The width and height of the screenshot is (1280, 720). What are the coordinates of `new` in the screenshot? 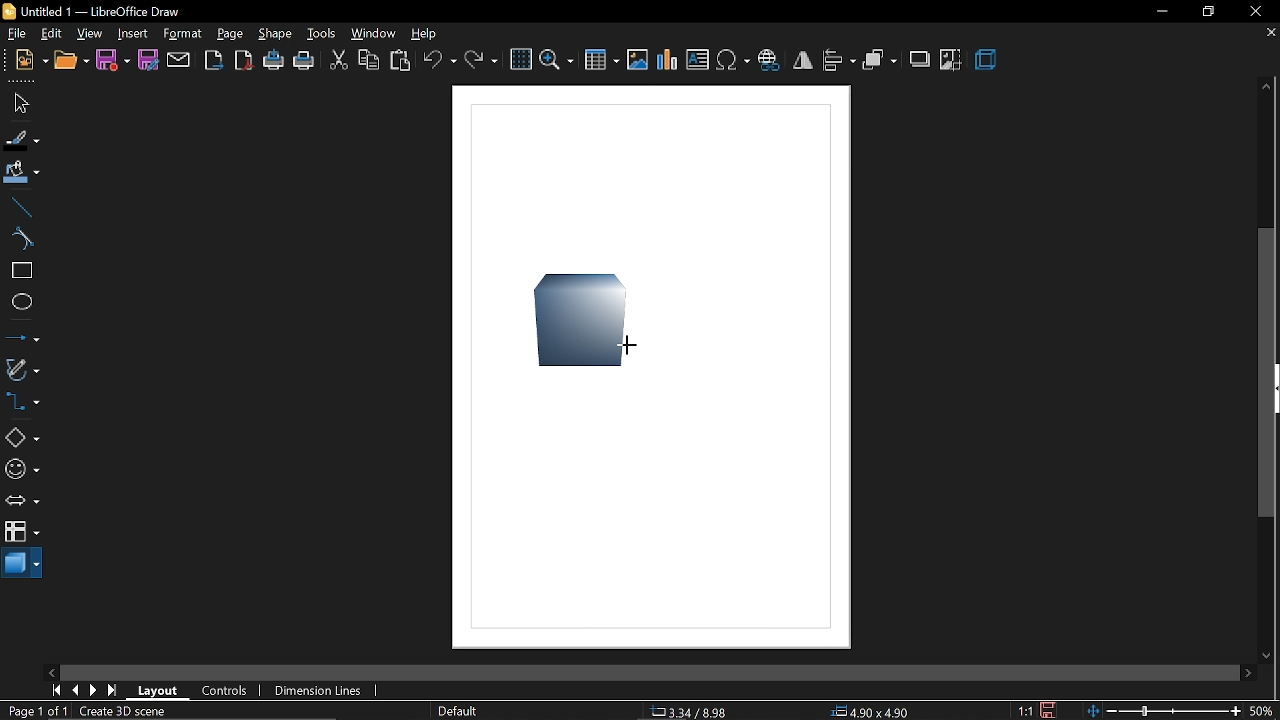 It's located at (30, 61).